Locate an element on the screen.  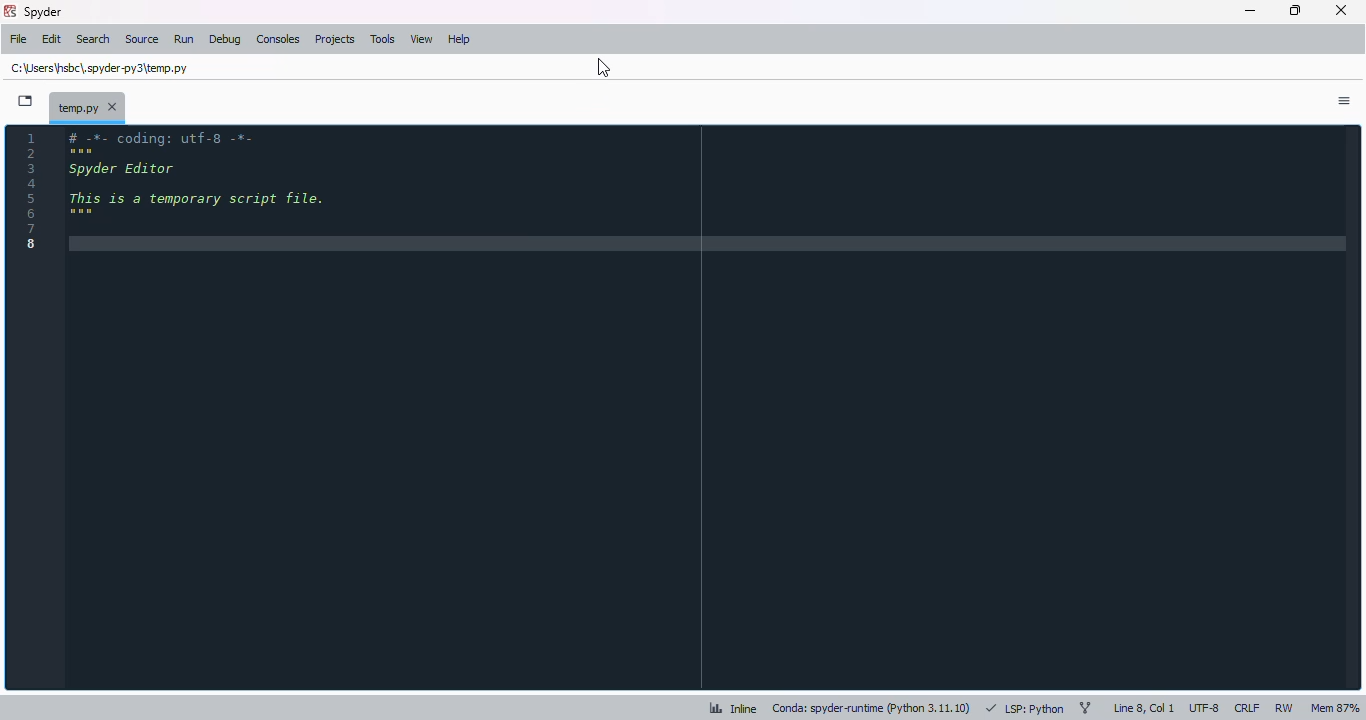
view is located at coordinates (420, 39).